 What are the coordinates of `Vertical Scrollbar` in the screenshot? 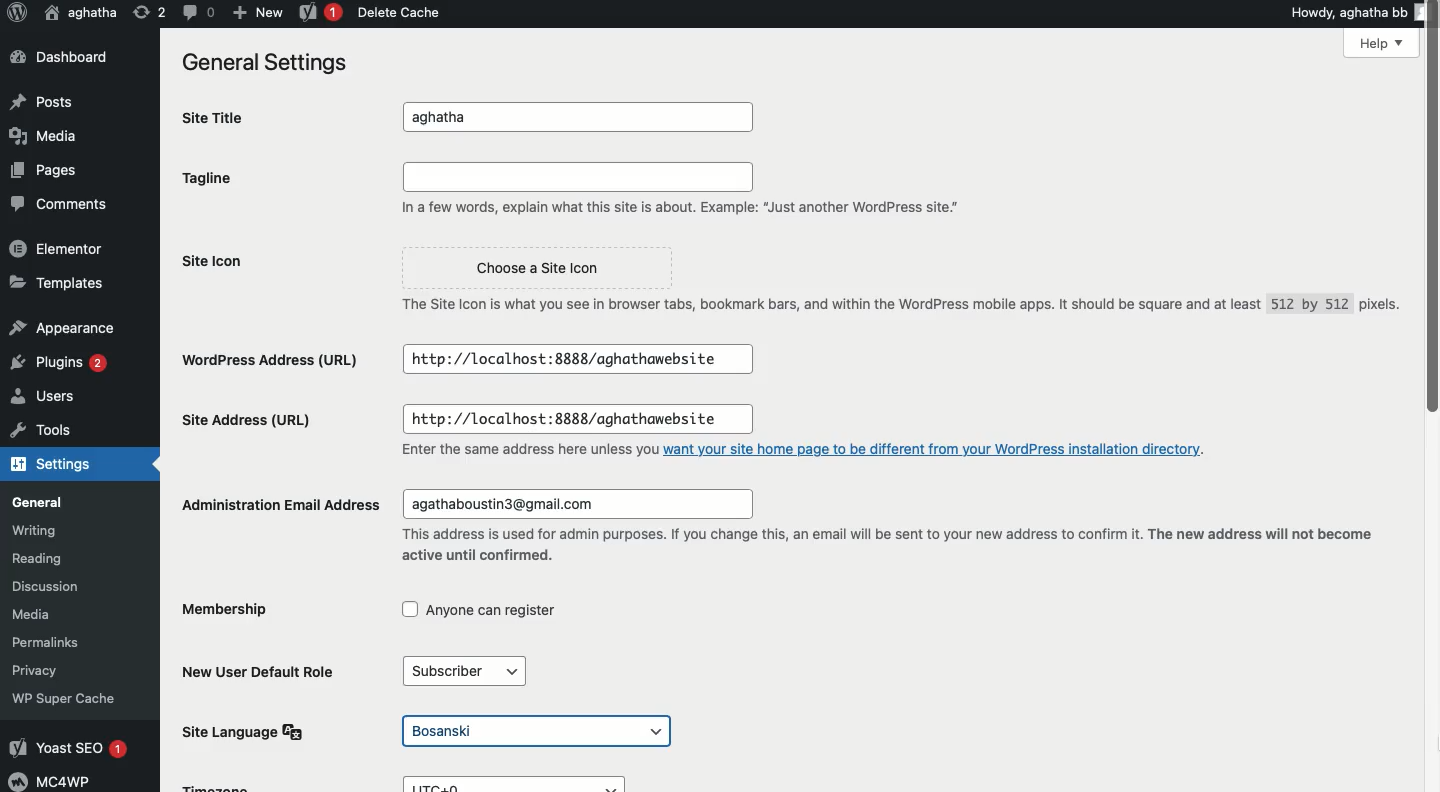 It's located at (1431, 396).